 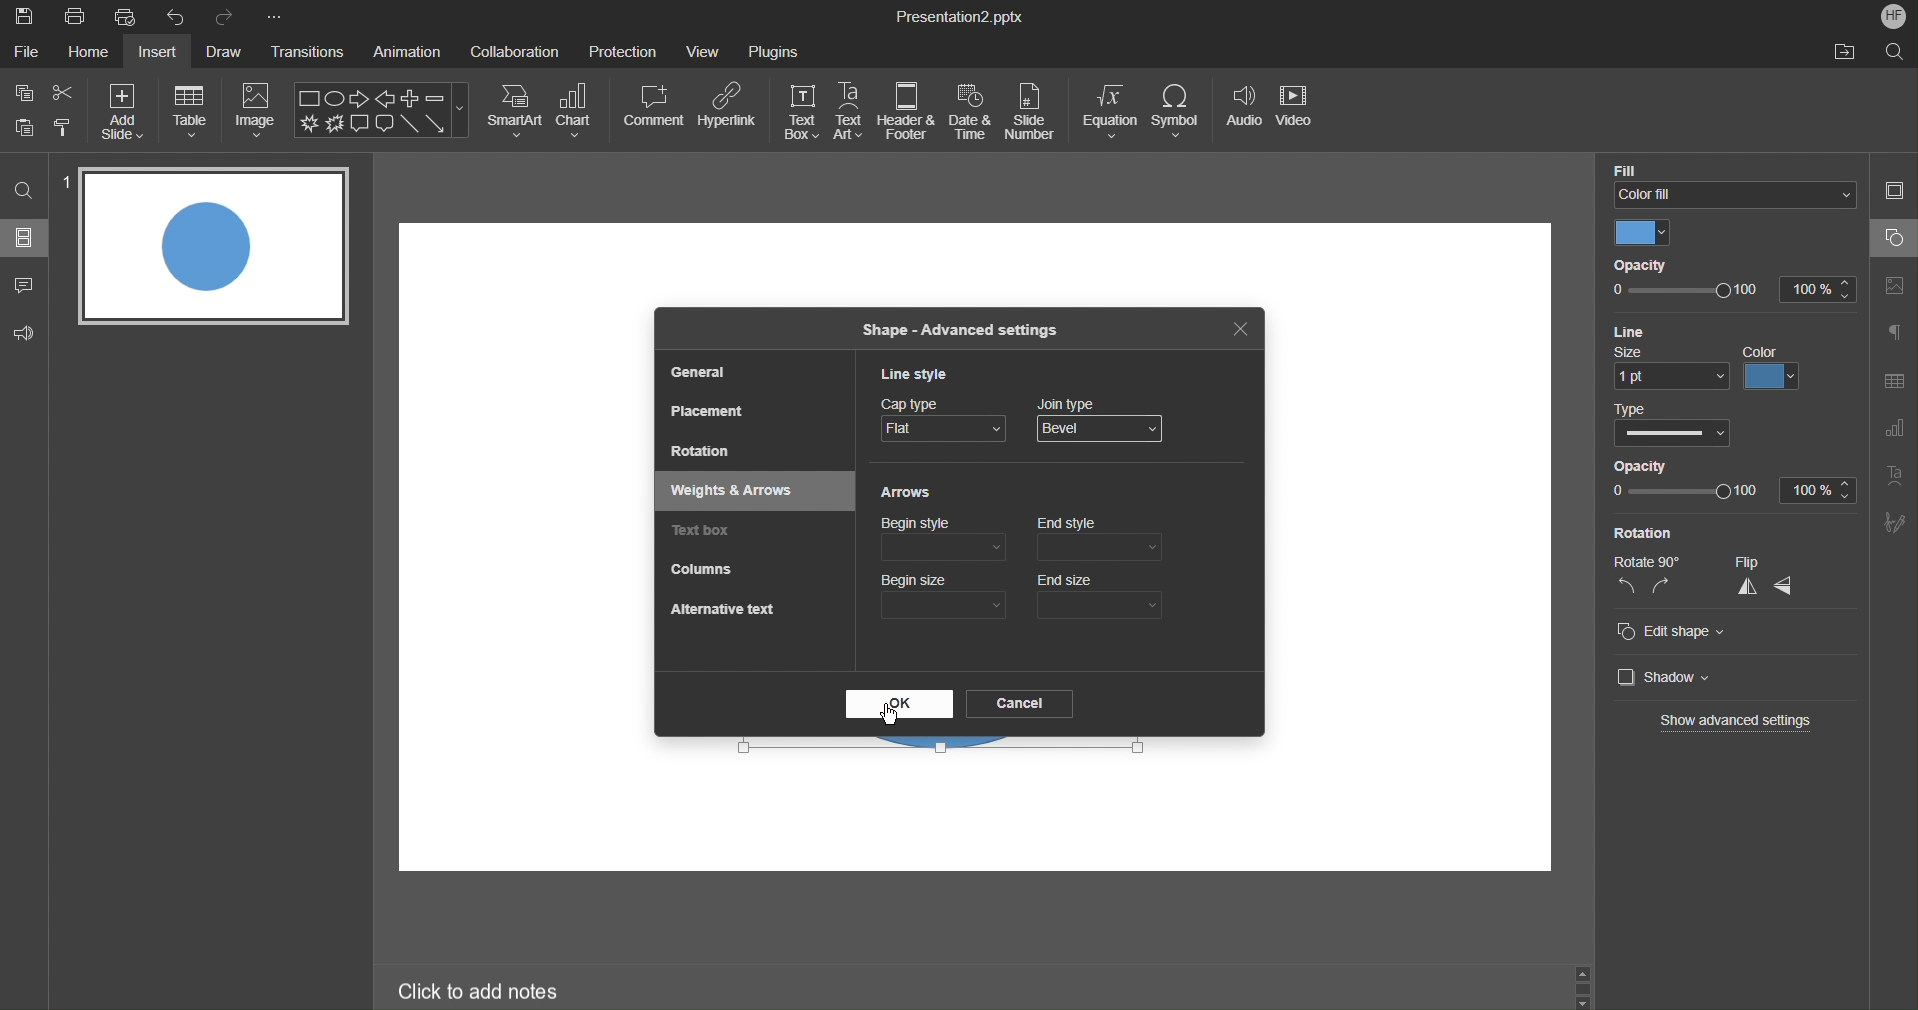 I want to click on Text Art, so click(x=850, y=112).